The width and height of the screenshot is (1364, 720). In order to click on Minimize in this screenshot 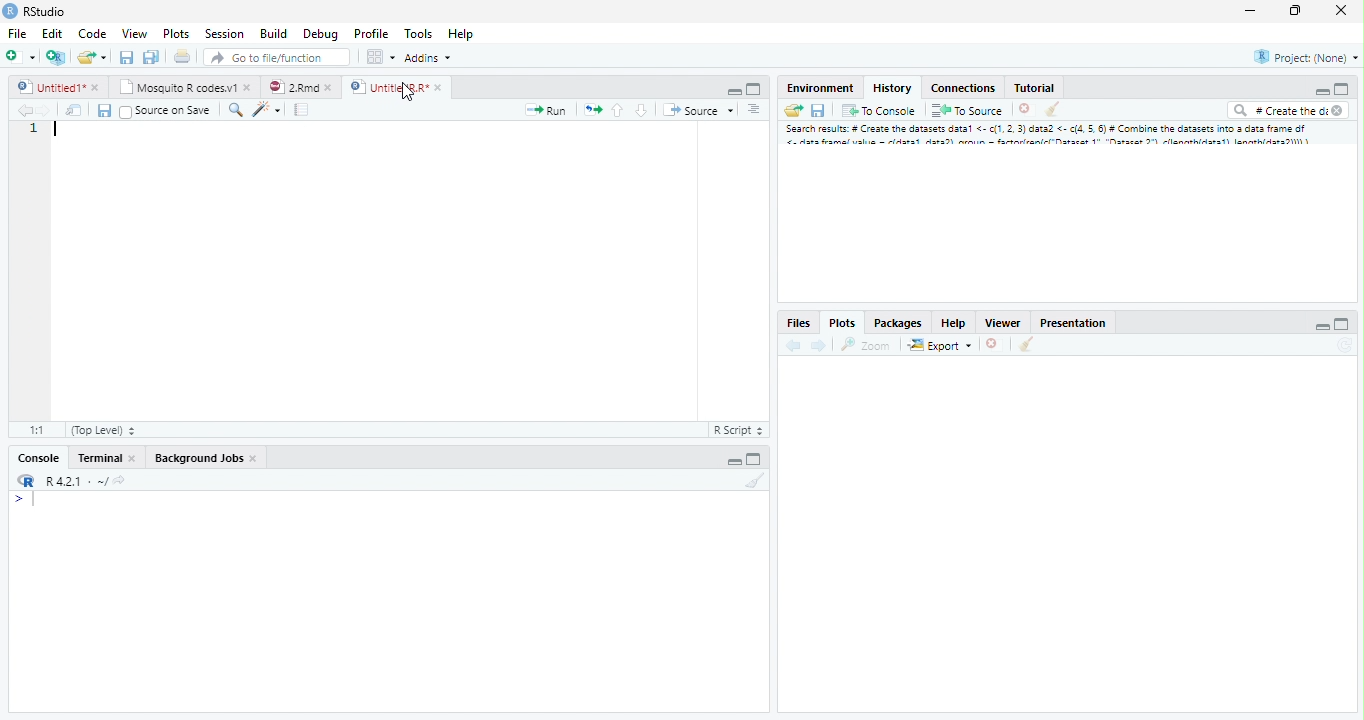, I will do `click(733, 91)`.